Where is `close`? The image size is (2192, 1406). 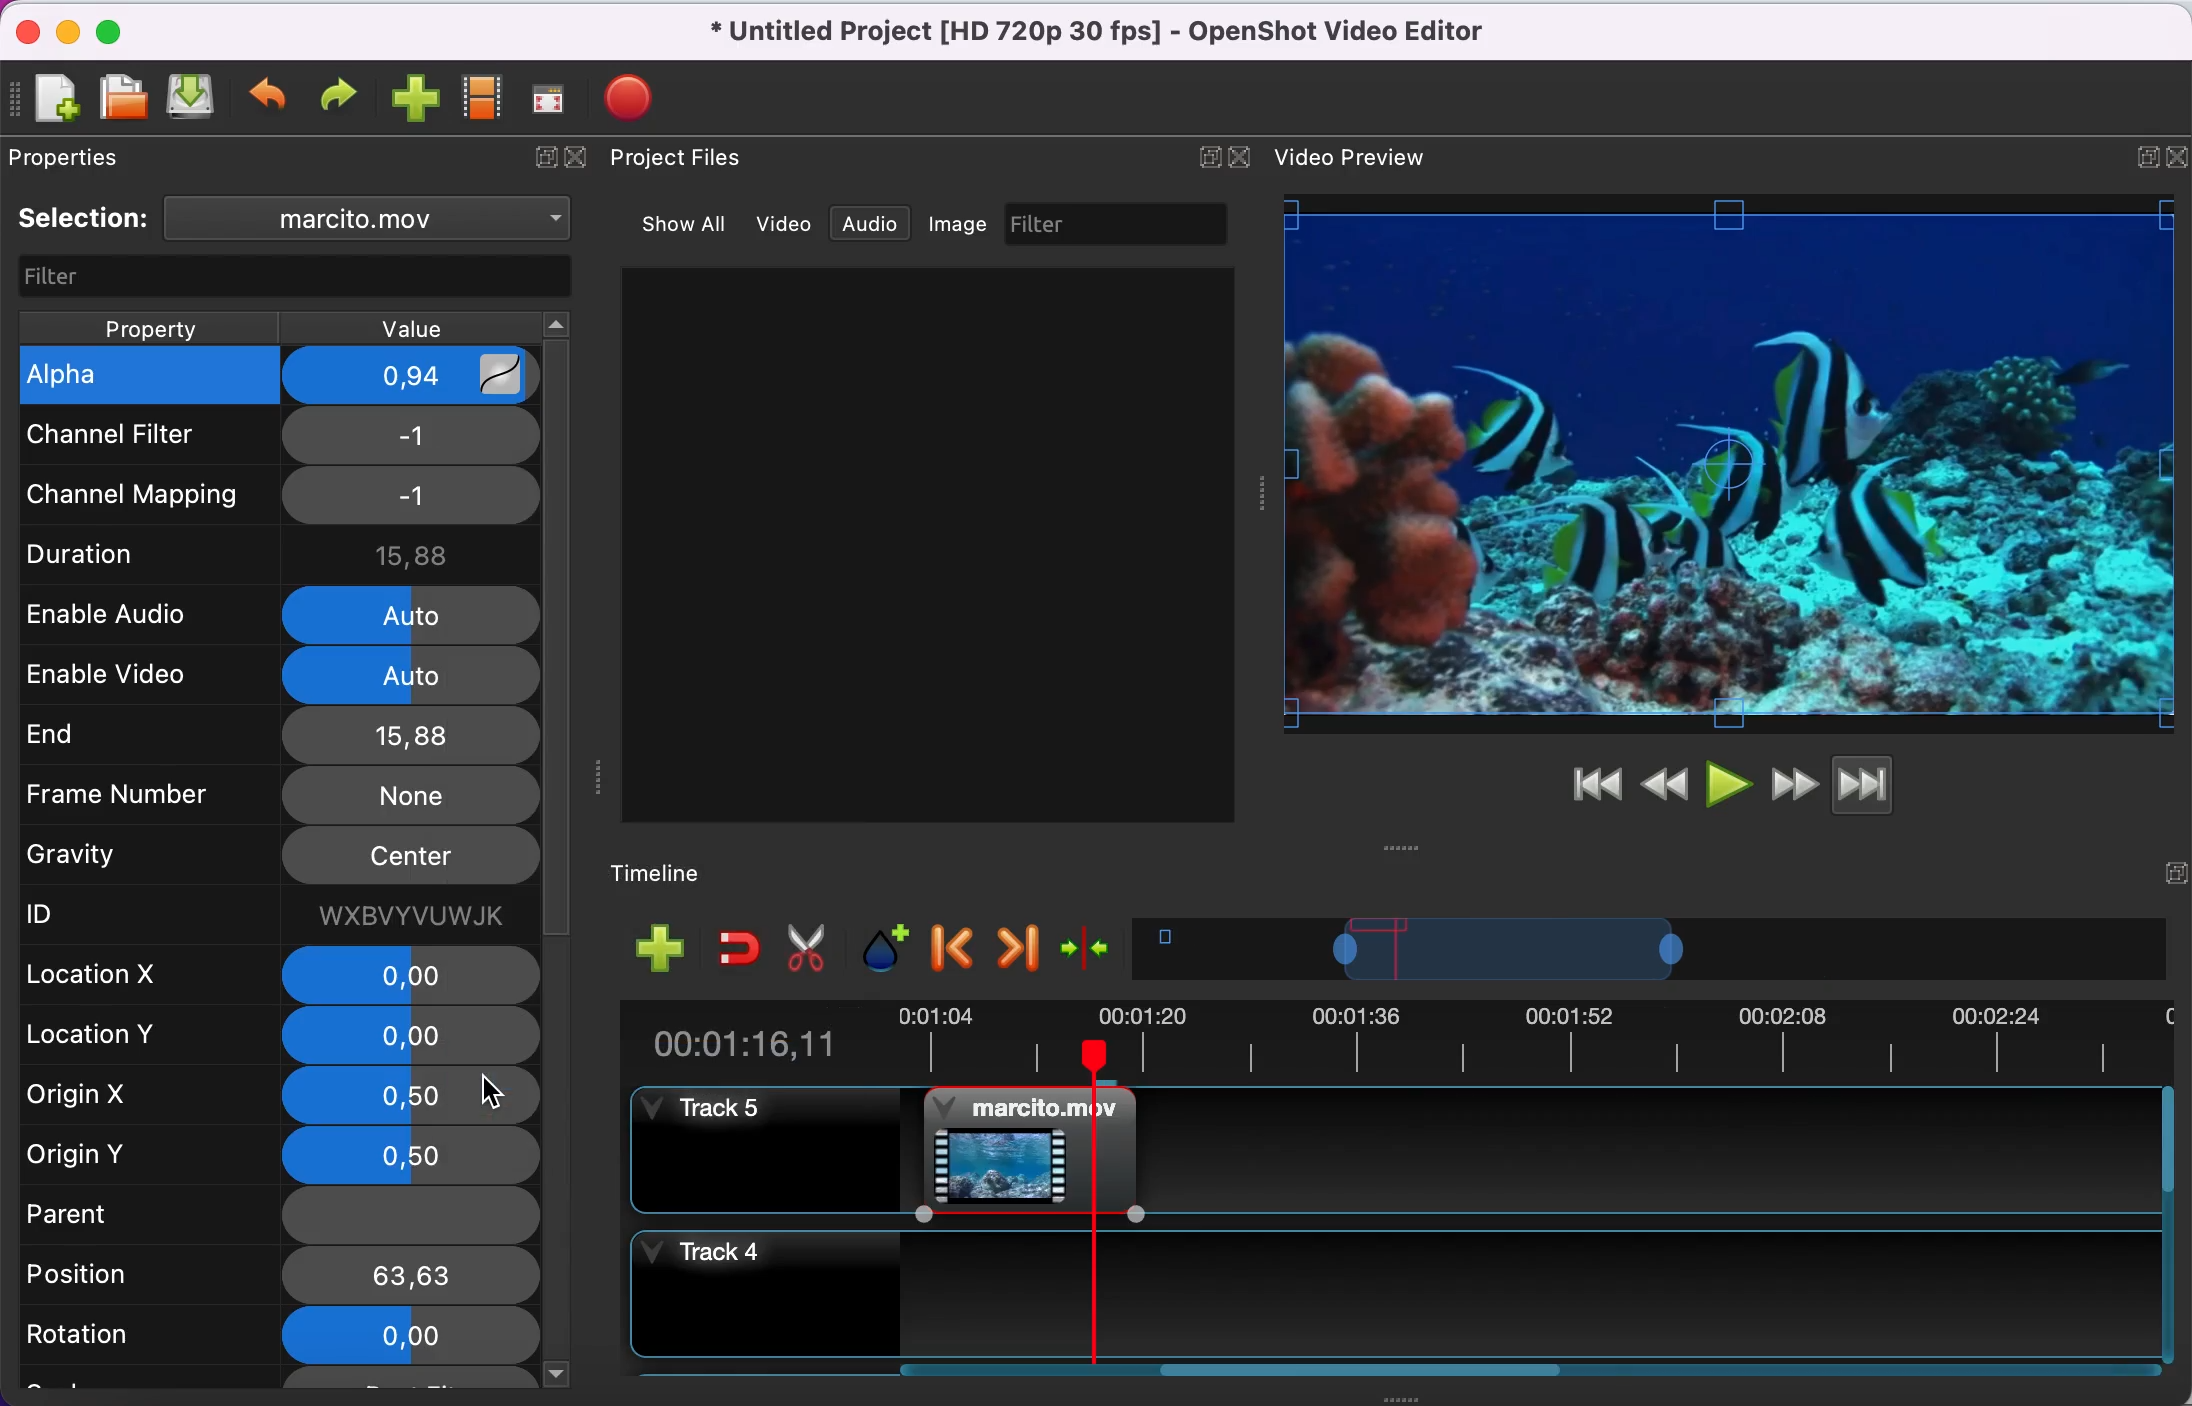
close is located at coordinates (23, 29).